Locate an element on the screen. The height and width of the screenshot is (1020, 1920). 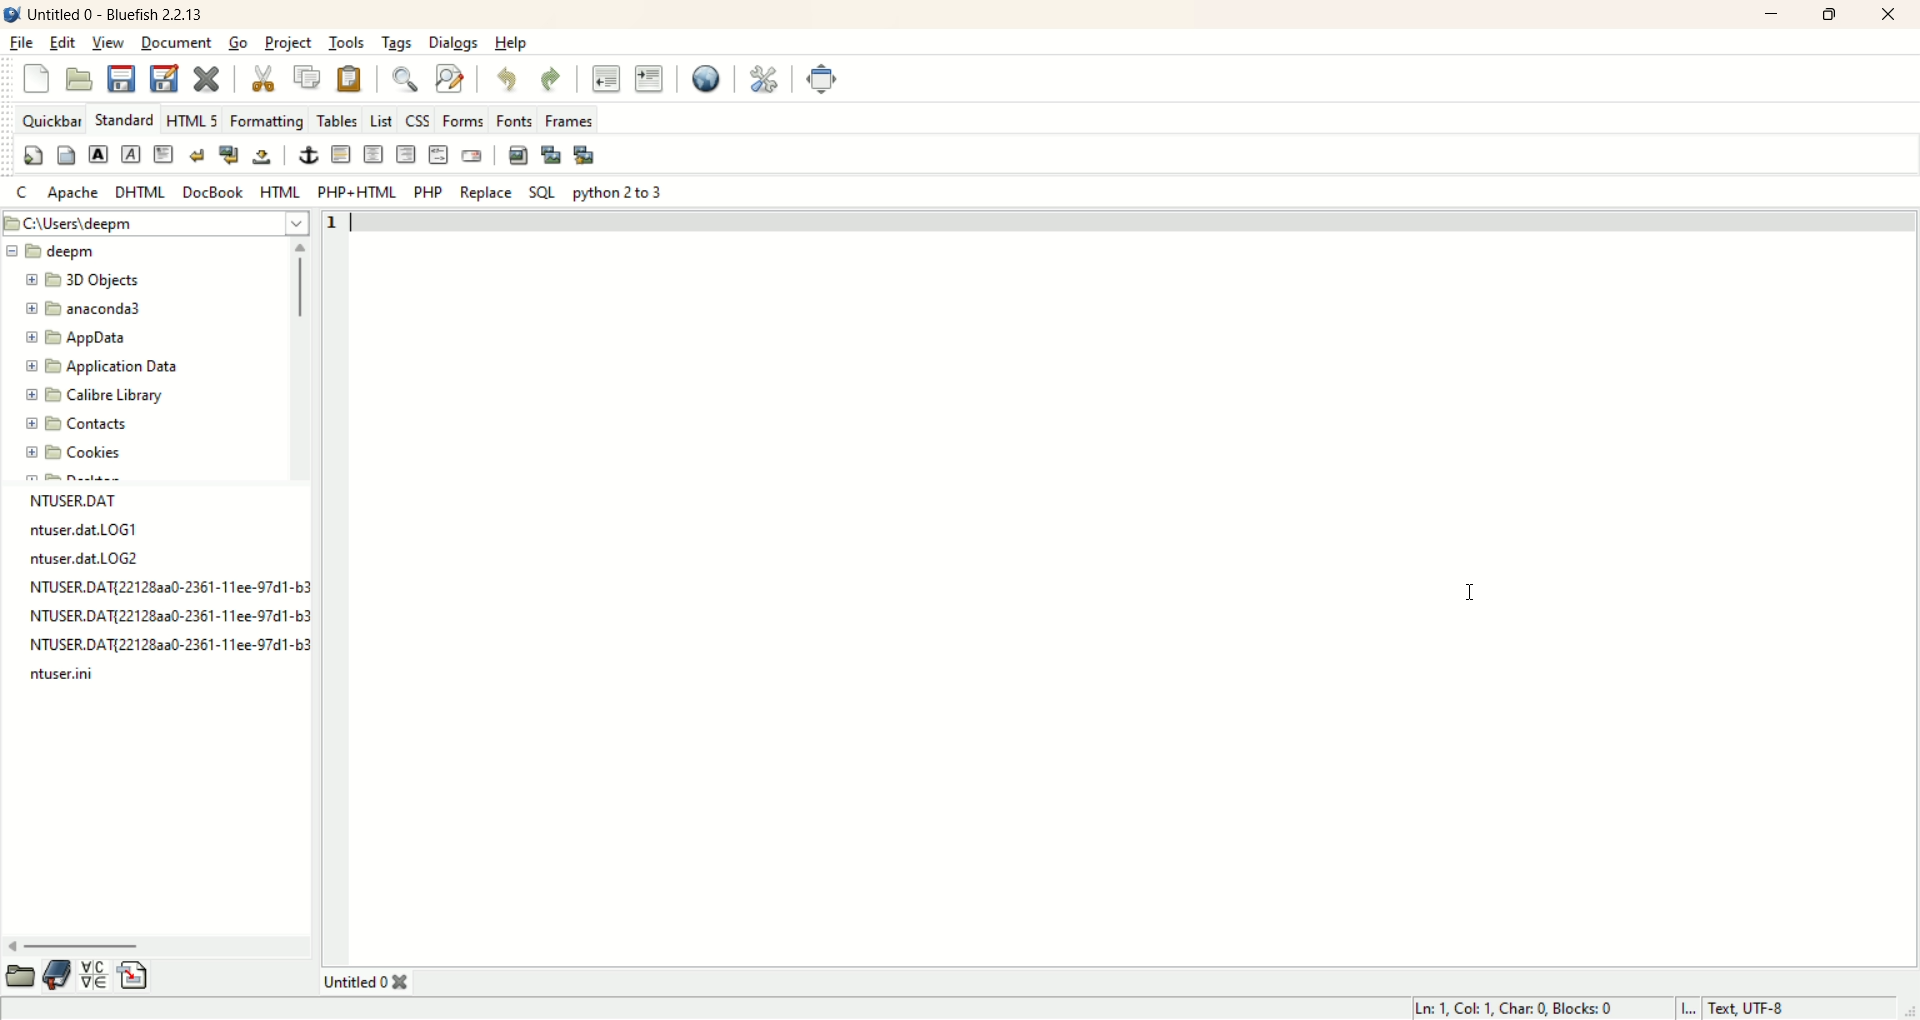
python 2 to 3 is located at coordinates (615, 194).